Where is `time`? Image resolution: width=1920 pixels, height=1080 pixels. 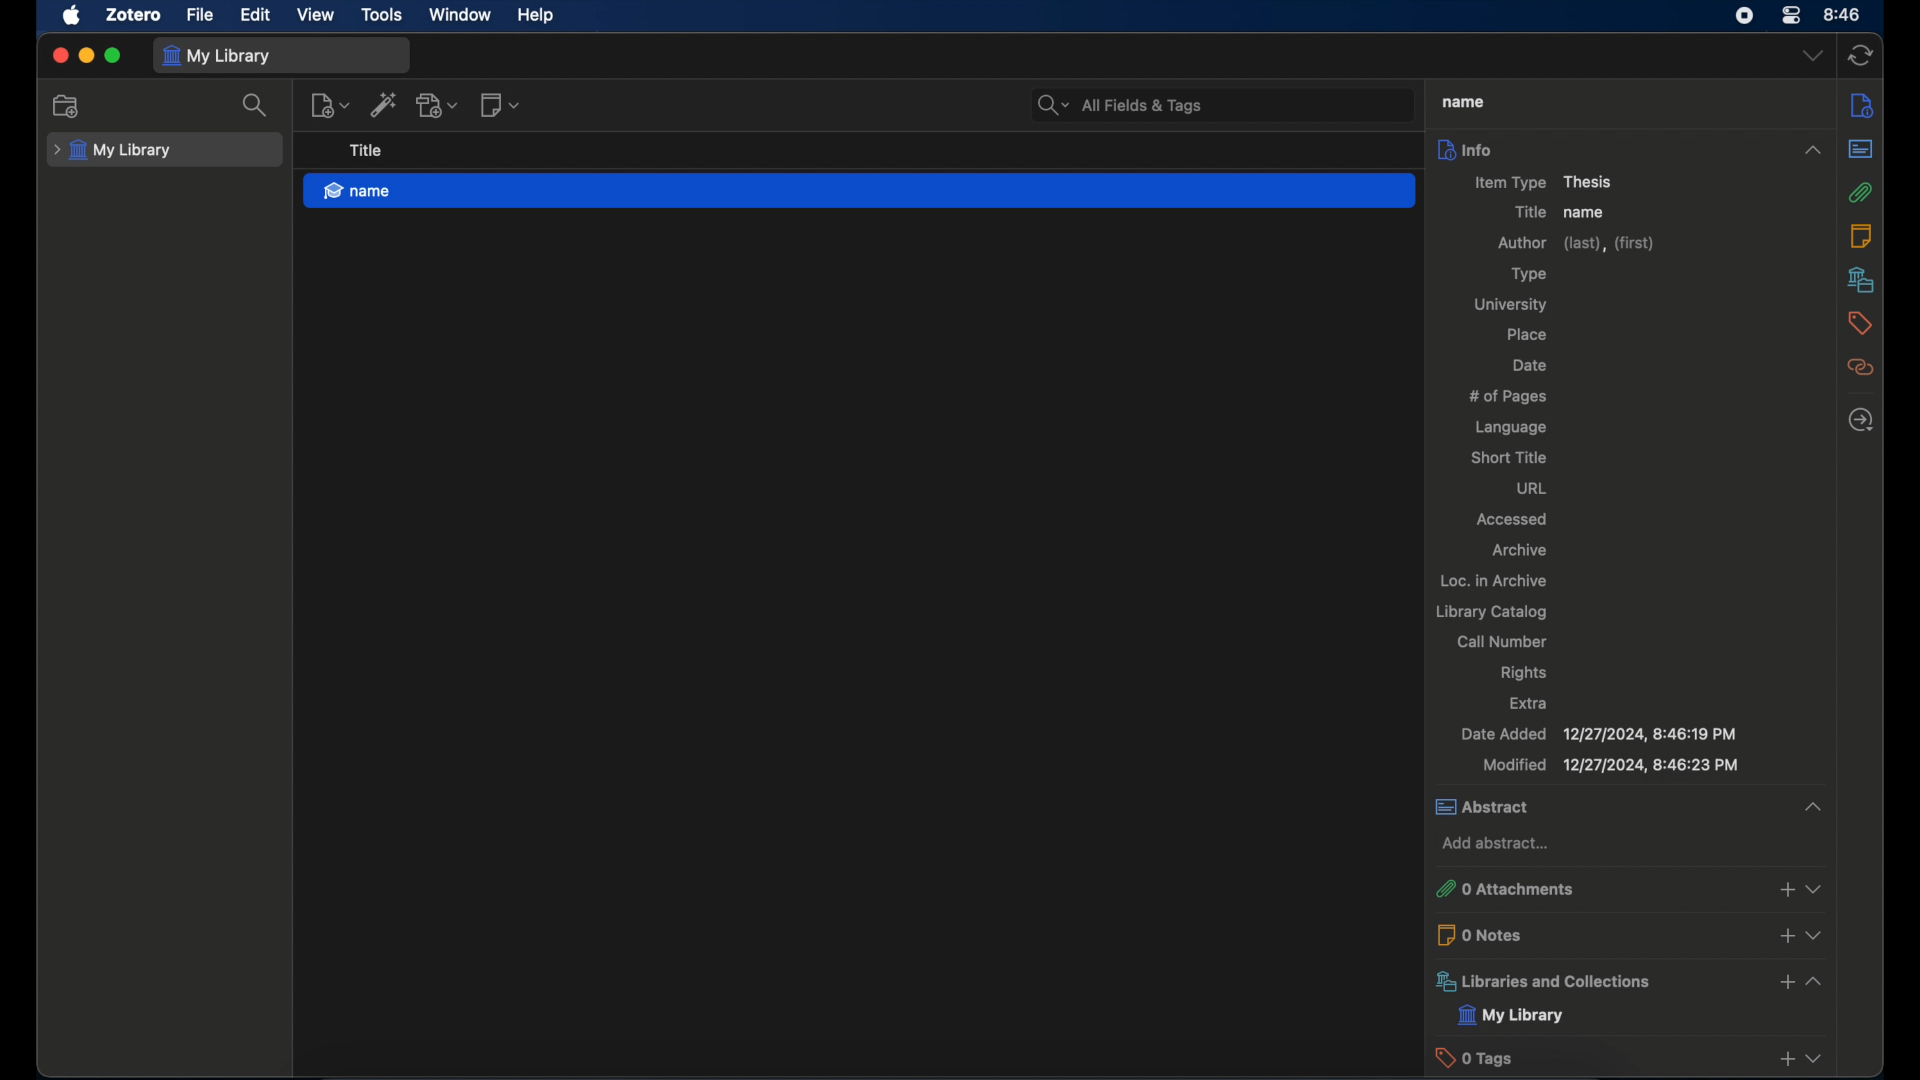
time is located at coordinates (1843, 13).